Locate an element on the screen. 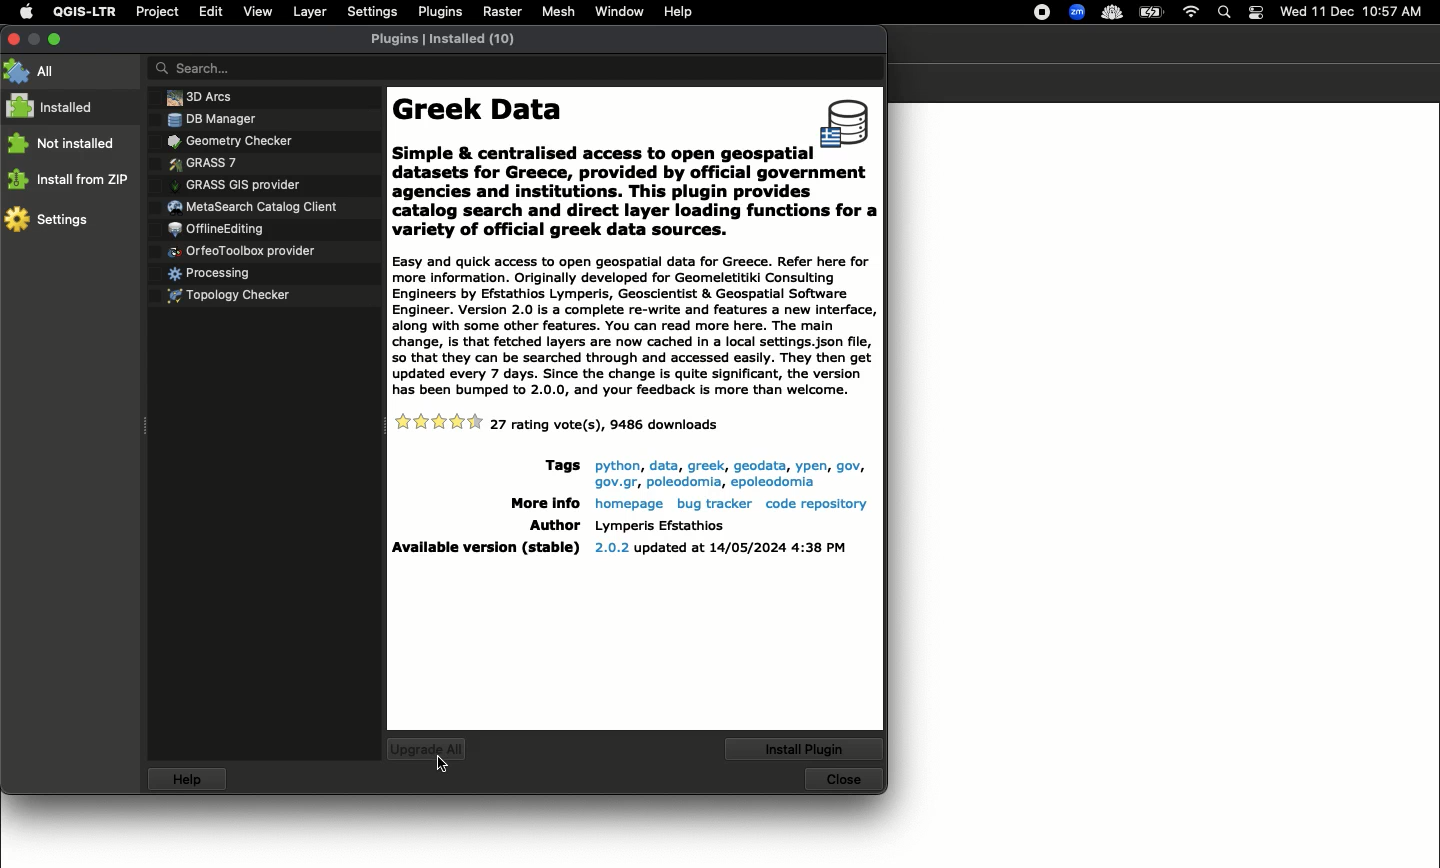 The image size is (1440, 868). 3D Arcs is located at coordinates (194, 97).